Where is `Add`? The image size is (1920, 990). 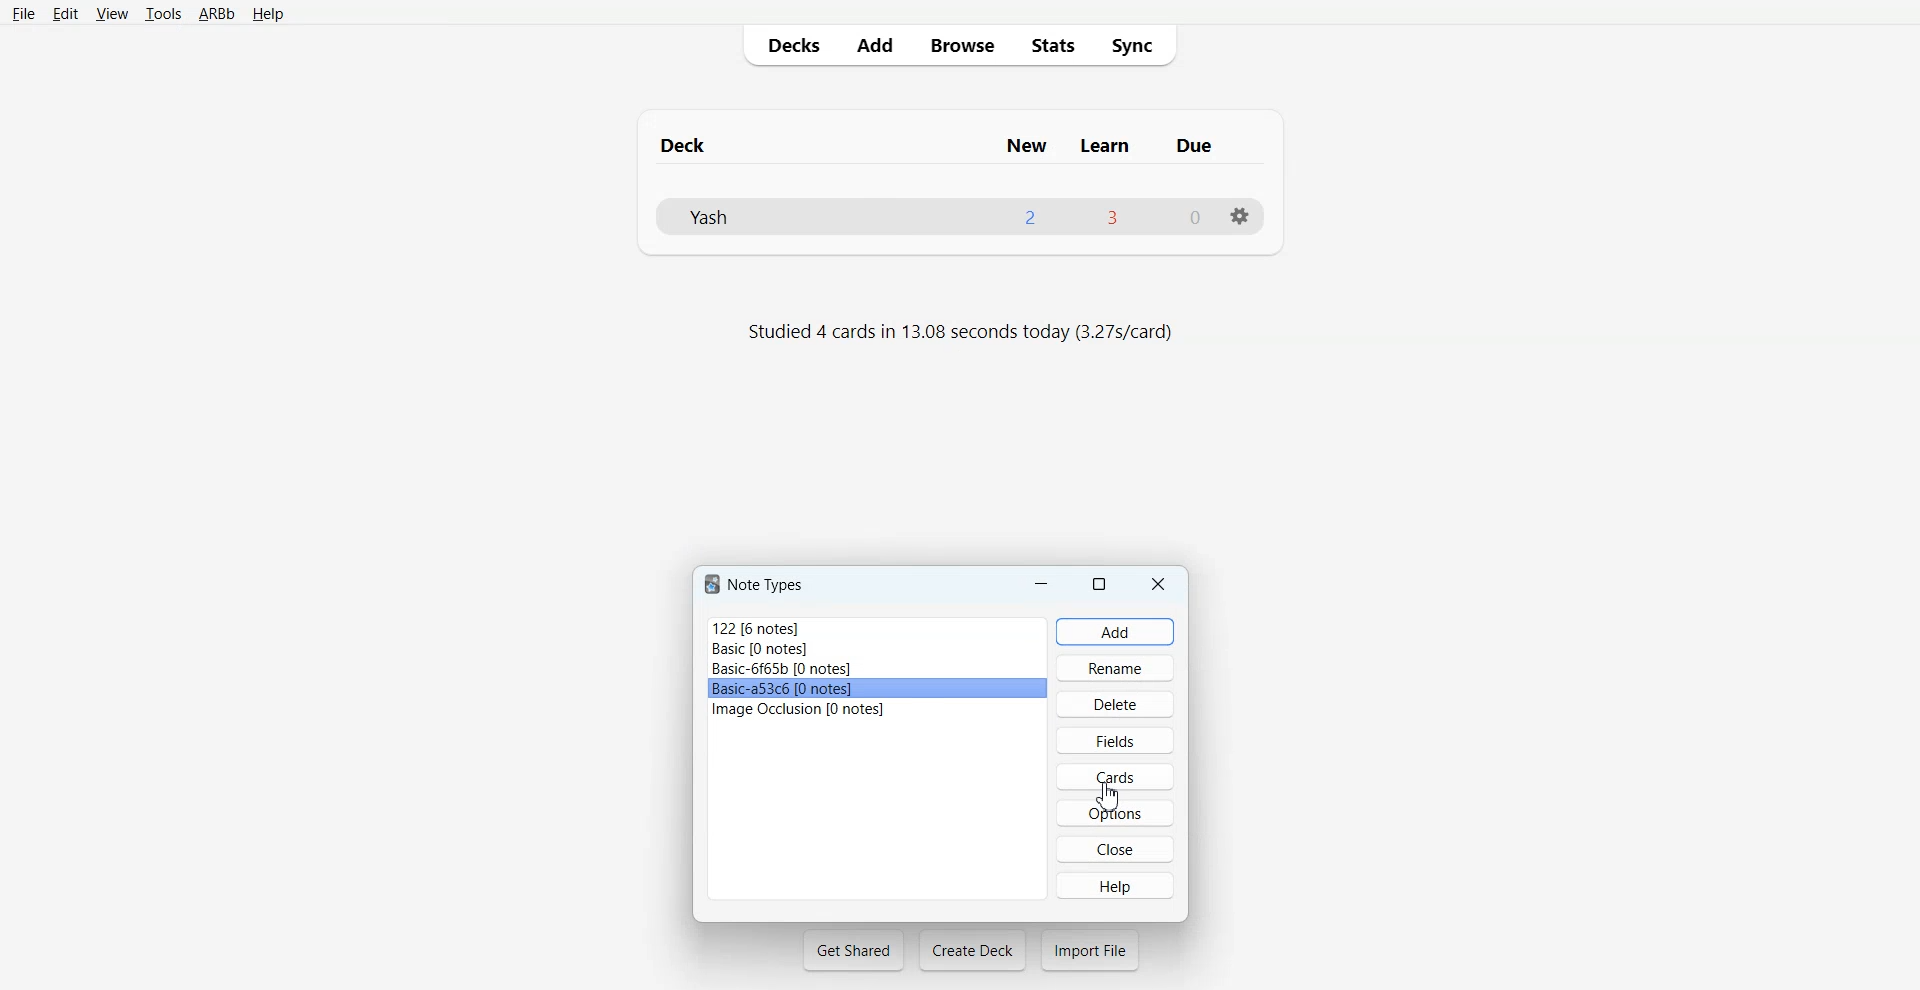 Add is located at coordinates (874, 45).